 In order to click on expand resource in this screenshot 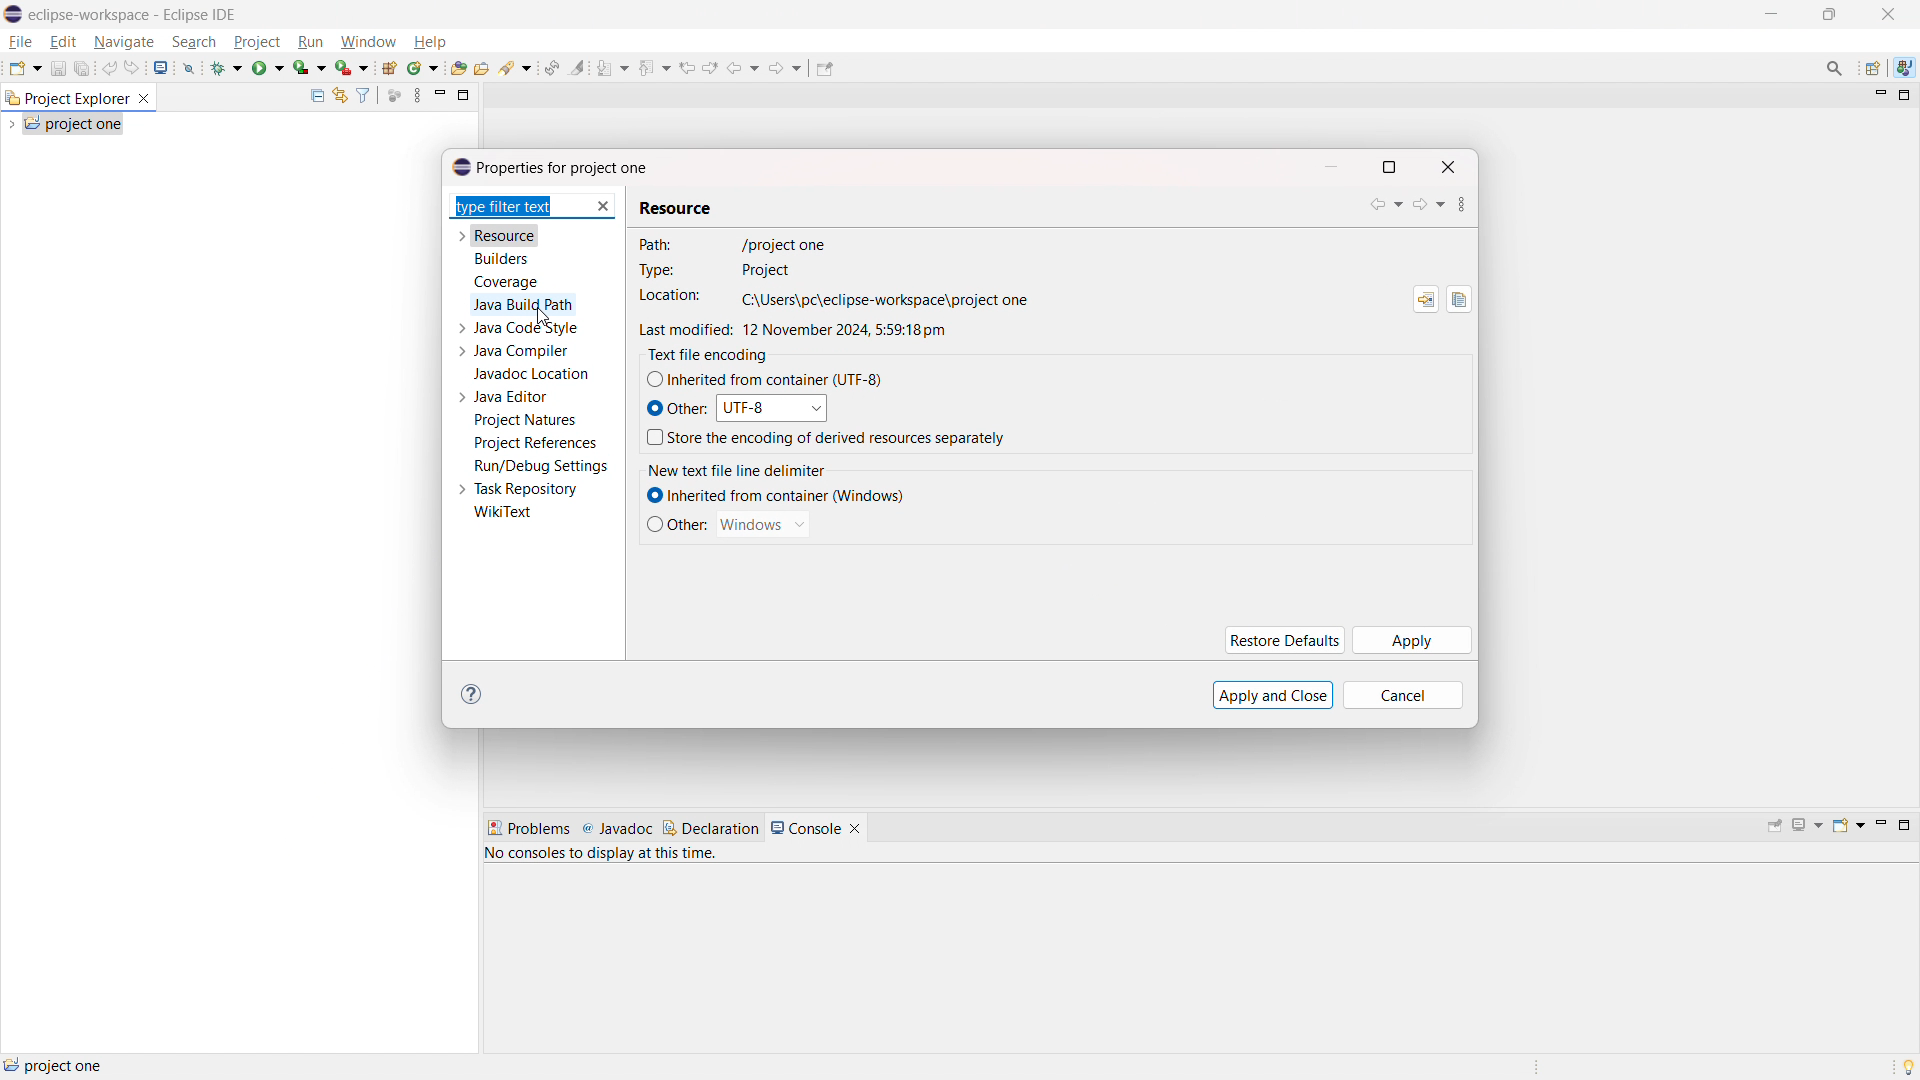, I will do `click(461, 237)`.